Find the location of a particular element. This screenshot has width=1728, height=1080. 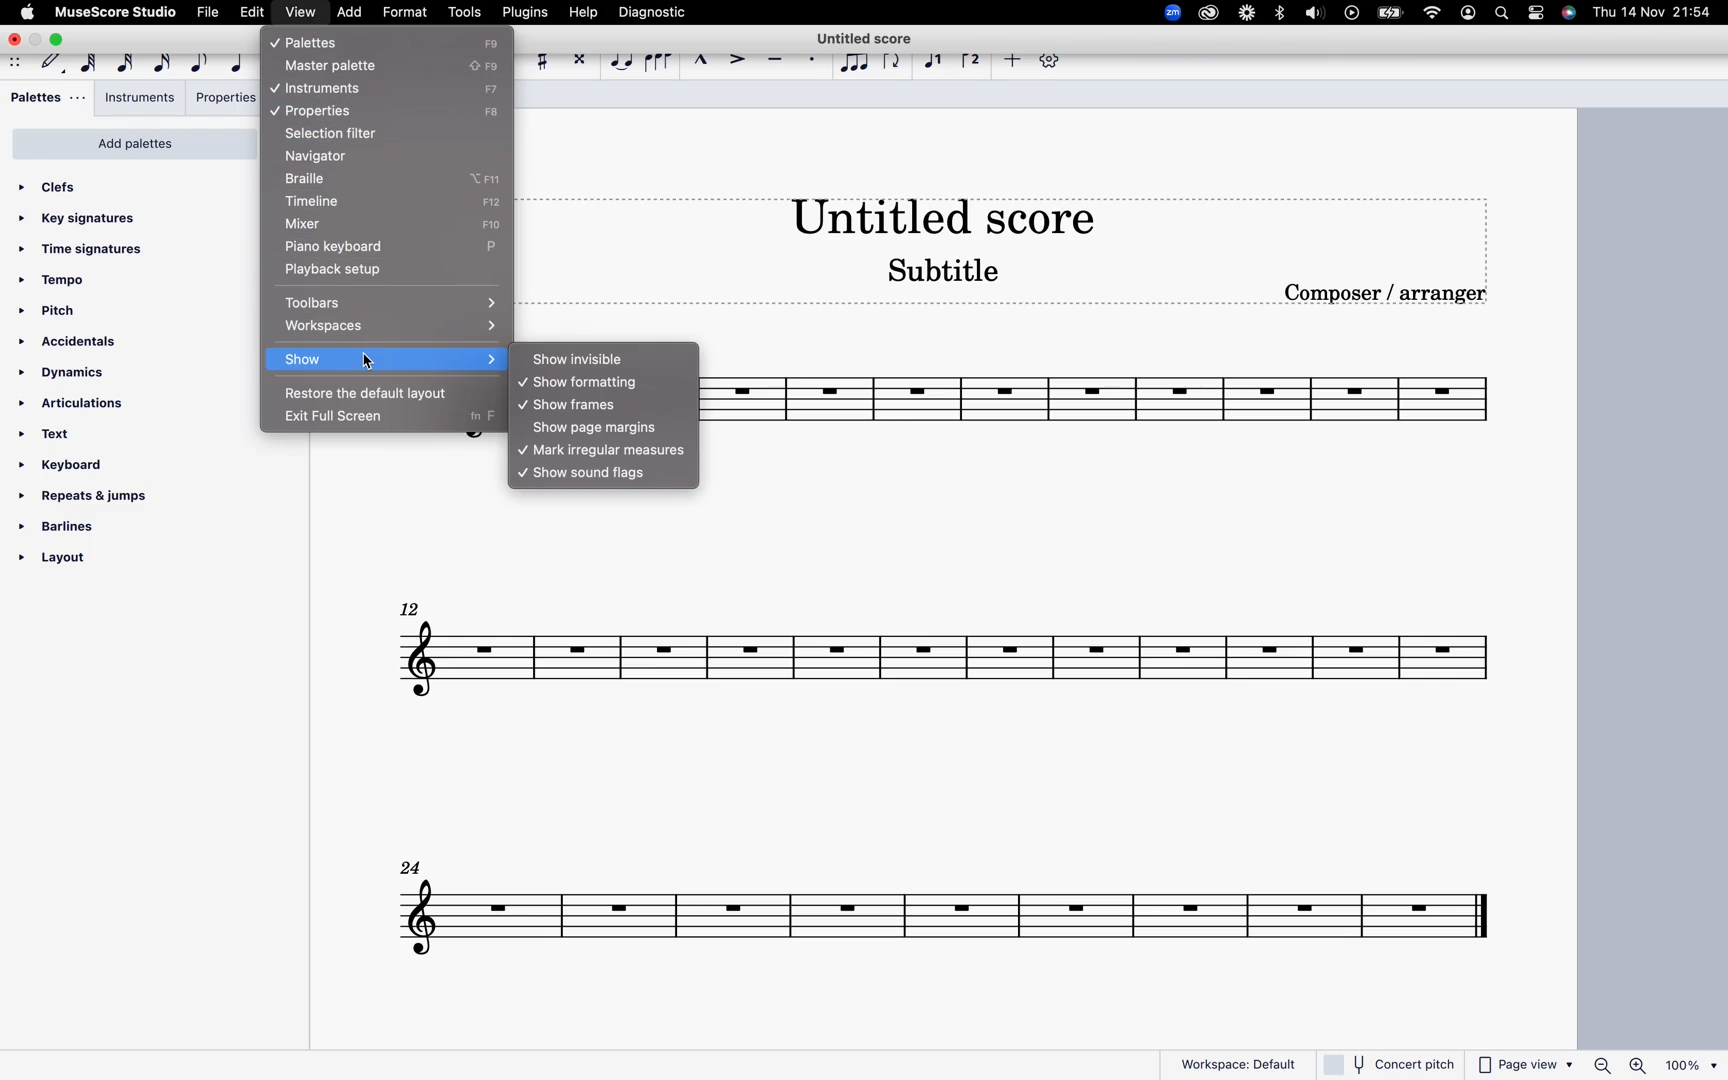

pallets is located at coordinates (47, 97).